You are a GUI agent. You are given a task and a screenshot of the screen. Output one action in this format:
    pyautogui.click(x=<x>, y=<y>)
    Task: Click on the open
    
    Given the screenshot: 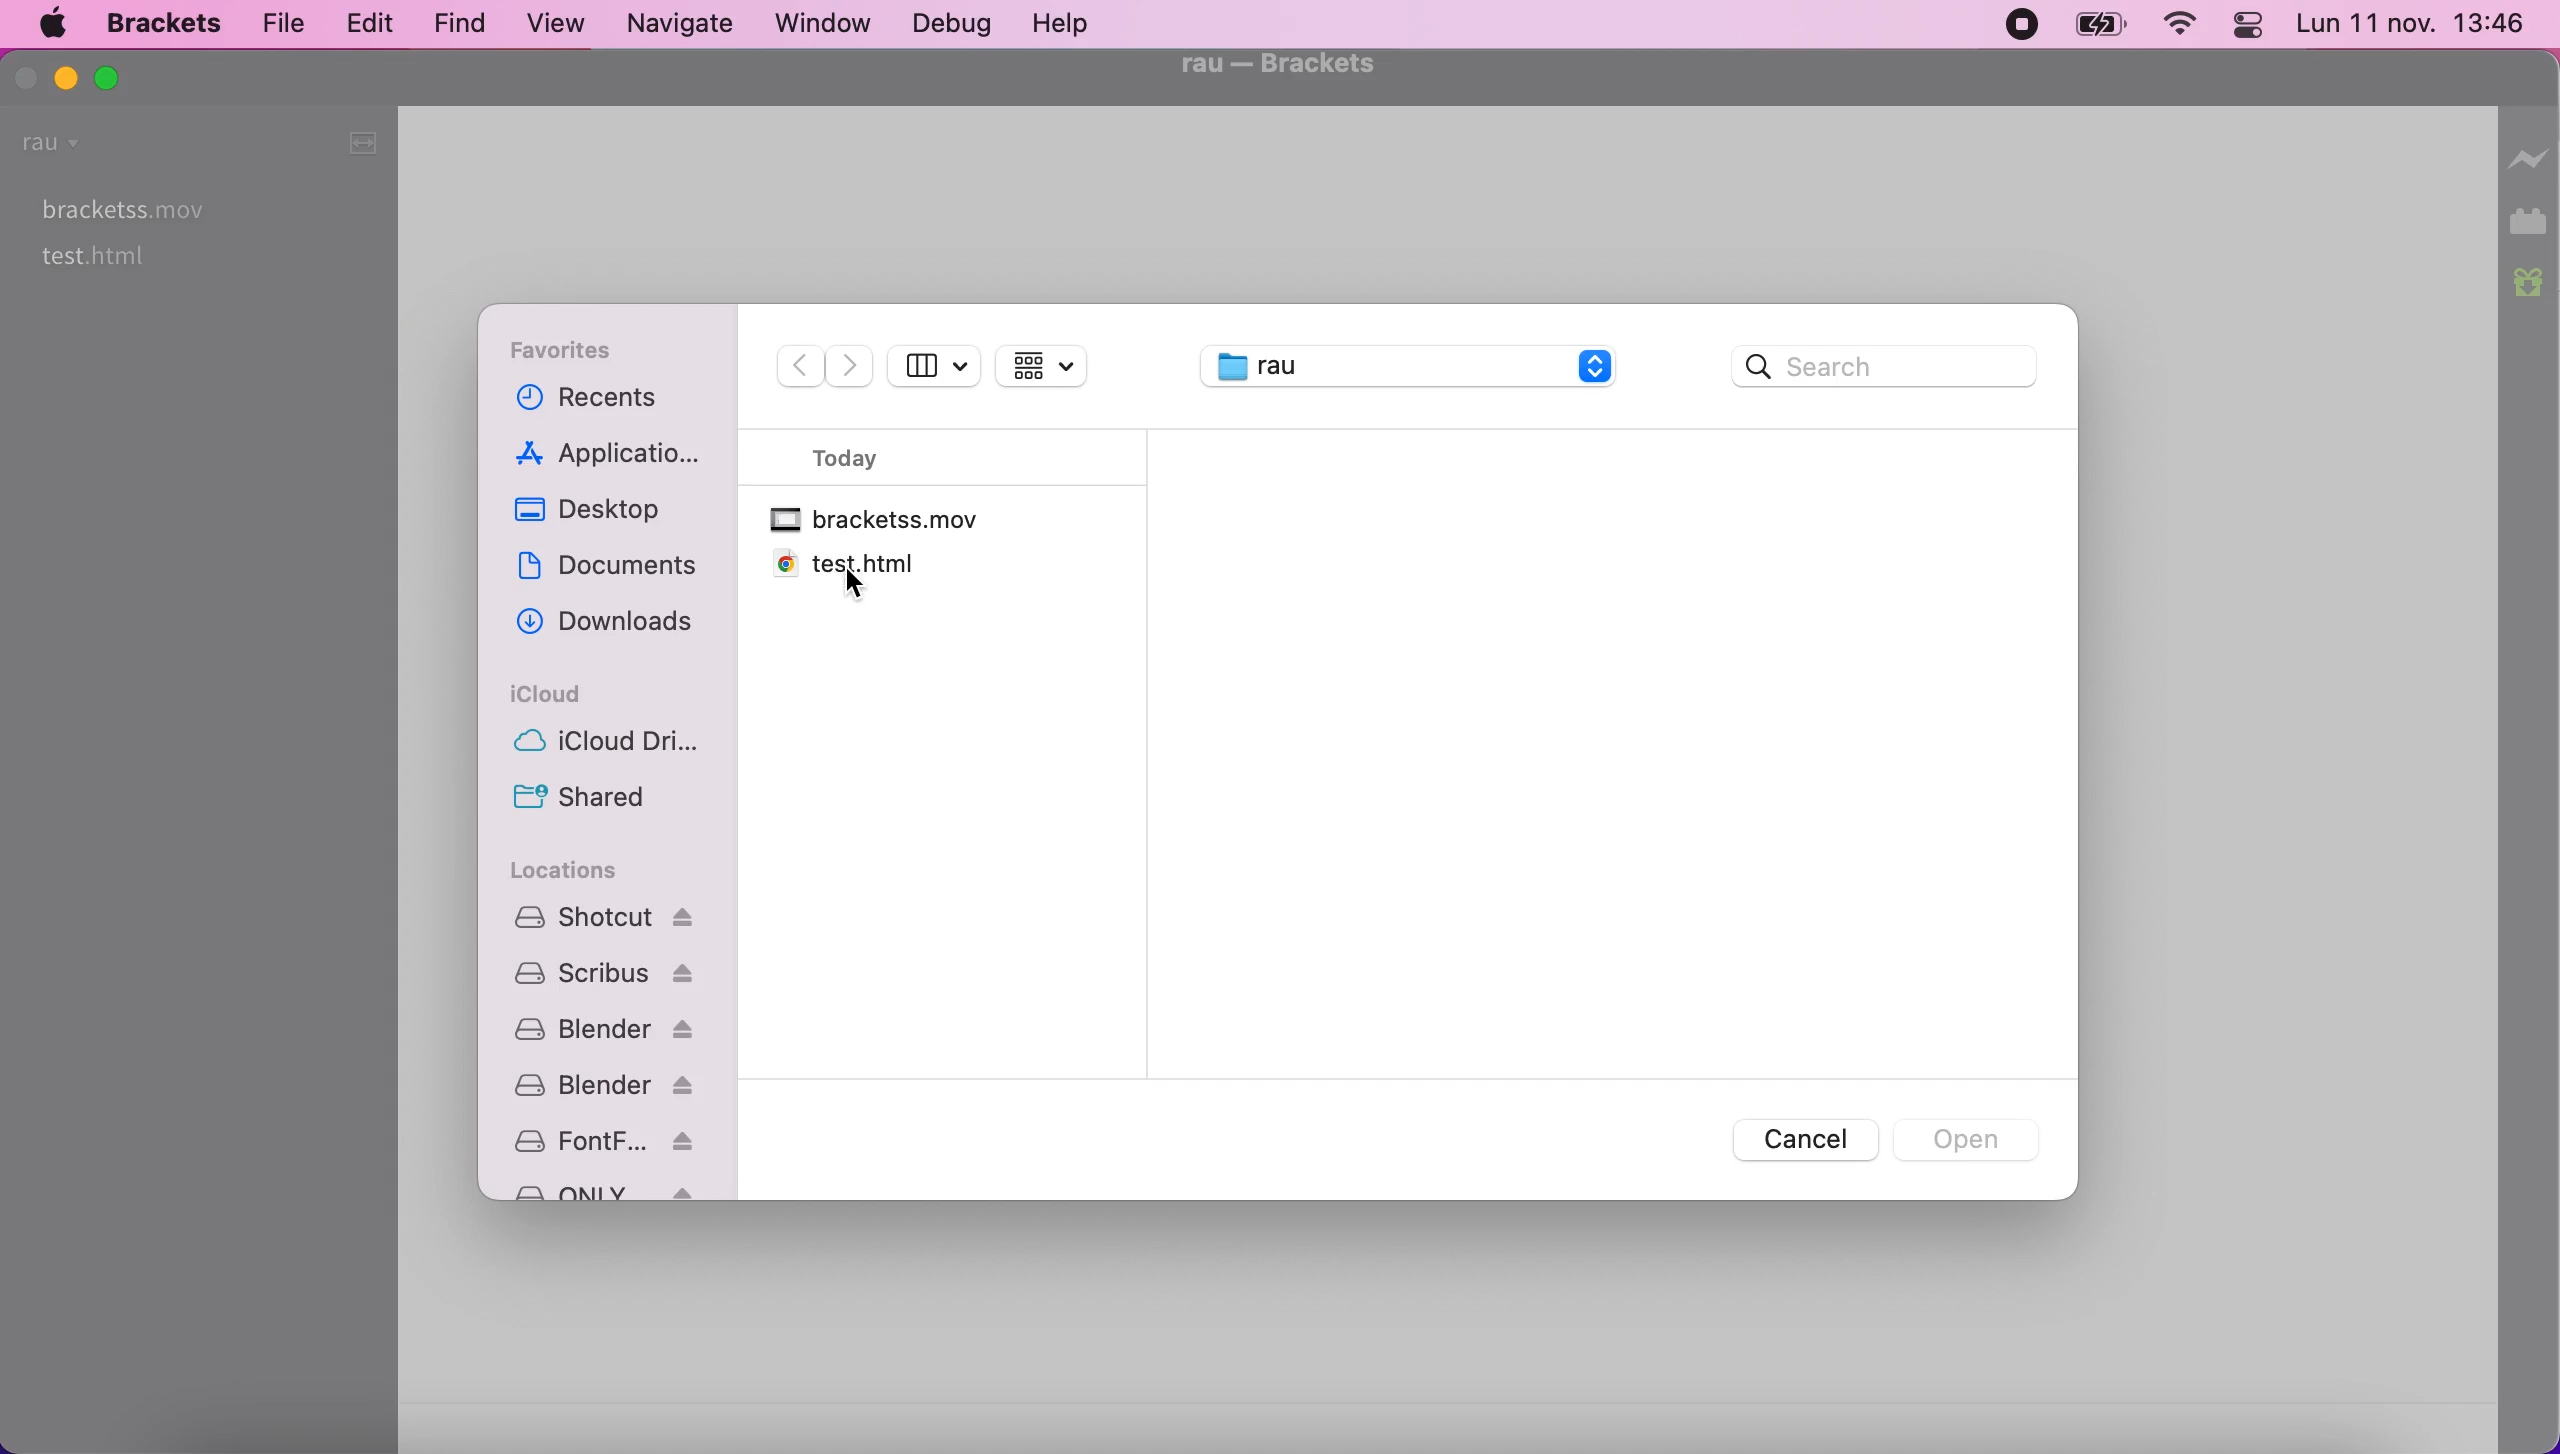 What is the action you would take?
    pyautogui.click(x=1968, y=1136)
    